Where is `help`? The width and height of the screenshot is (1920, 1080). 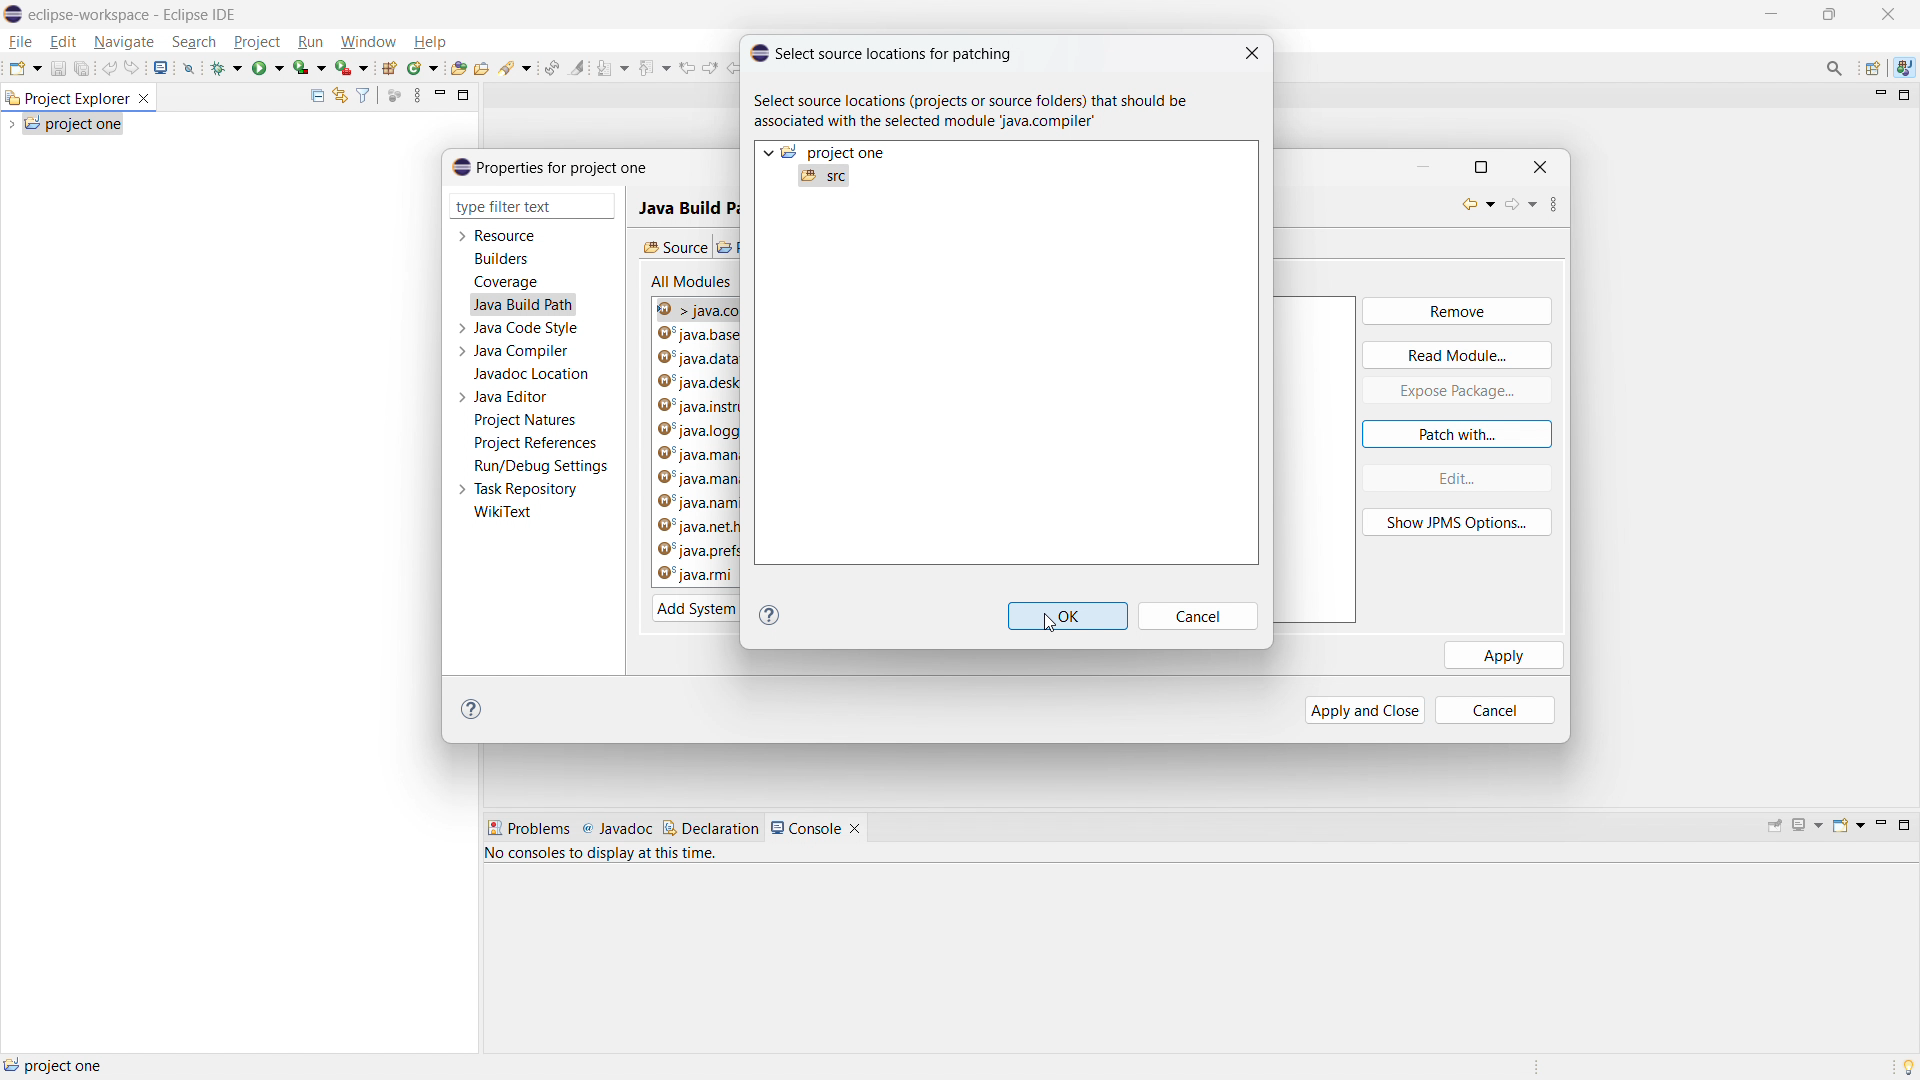
help is located at coordinates (476, 710).